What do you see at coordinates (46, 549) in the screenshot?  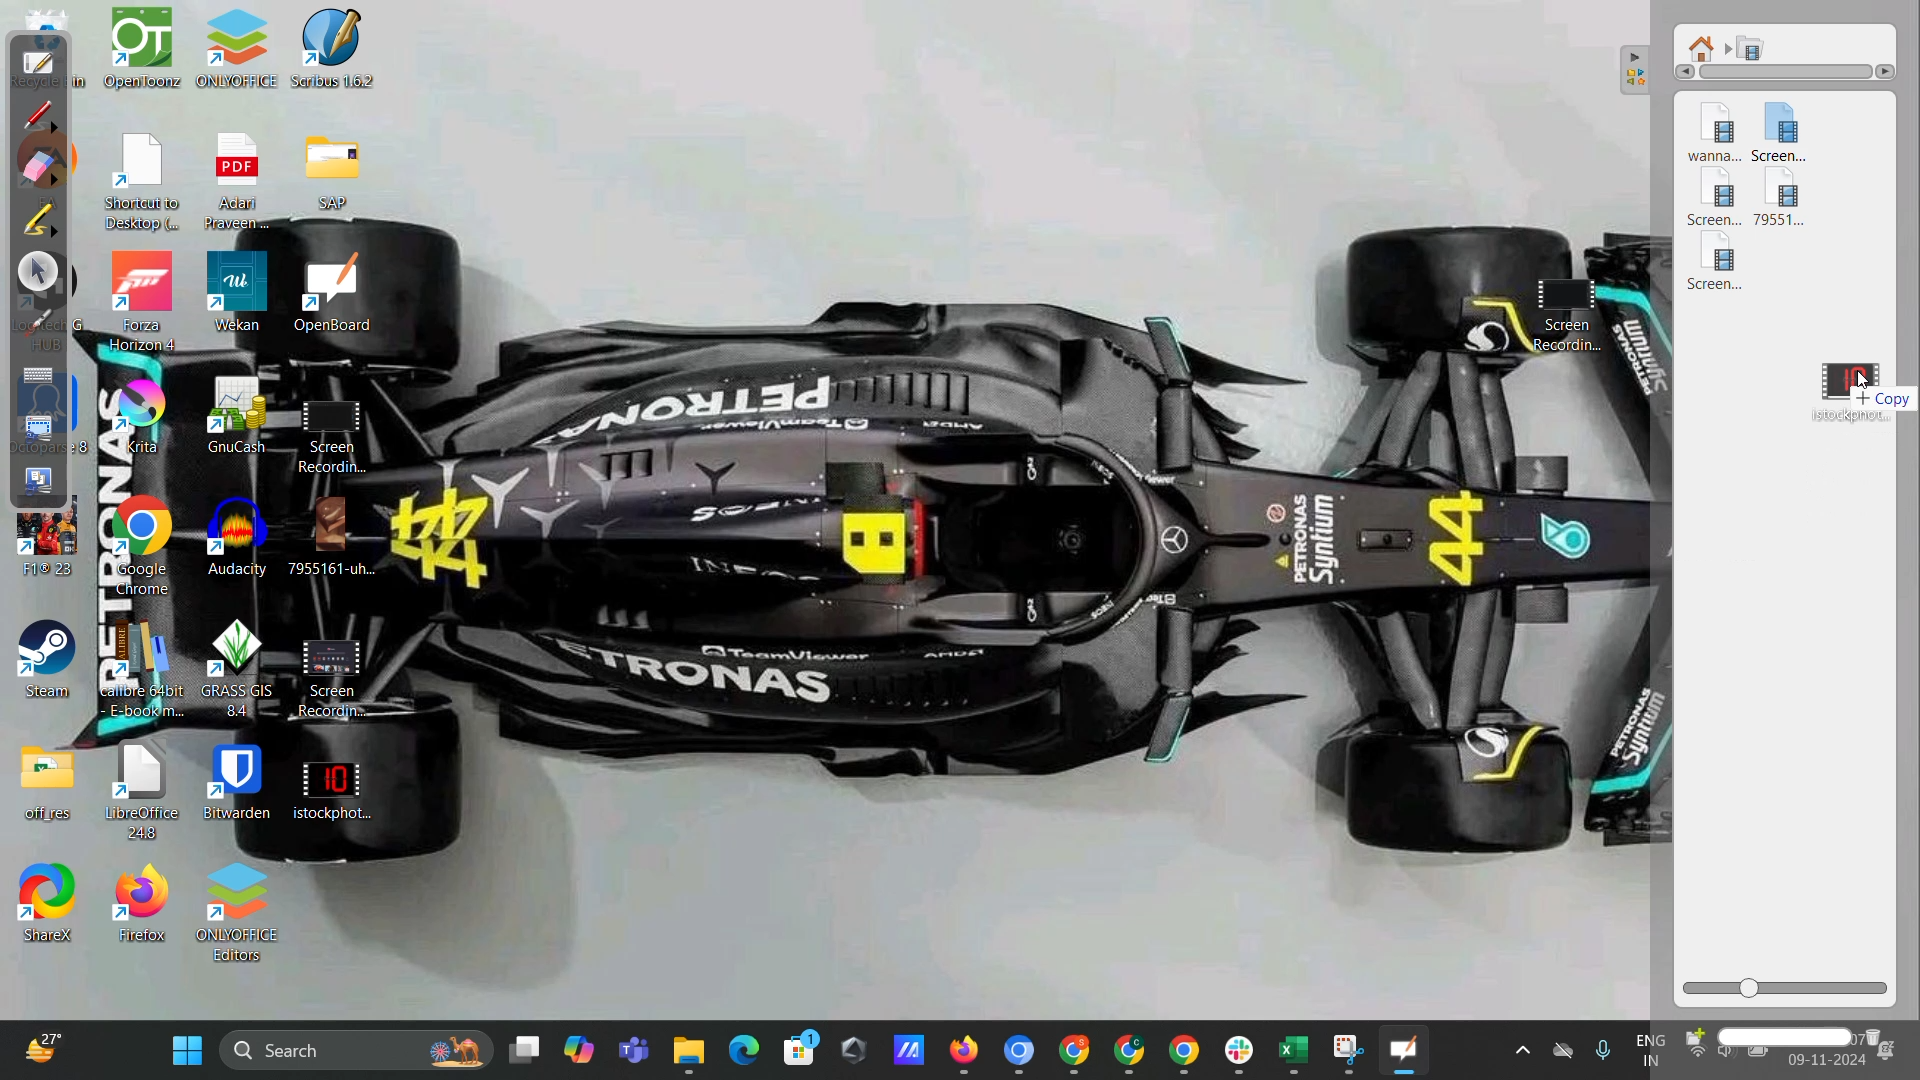 I see `shortcuts on desktop 15` at bounding box center [46, 549].